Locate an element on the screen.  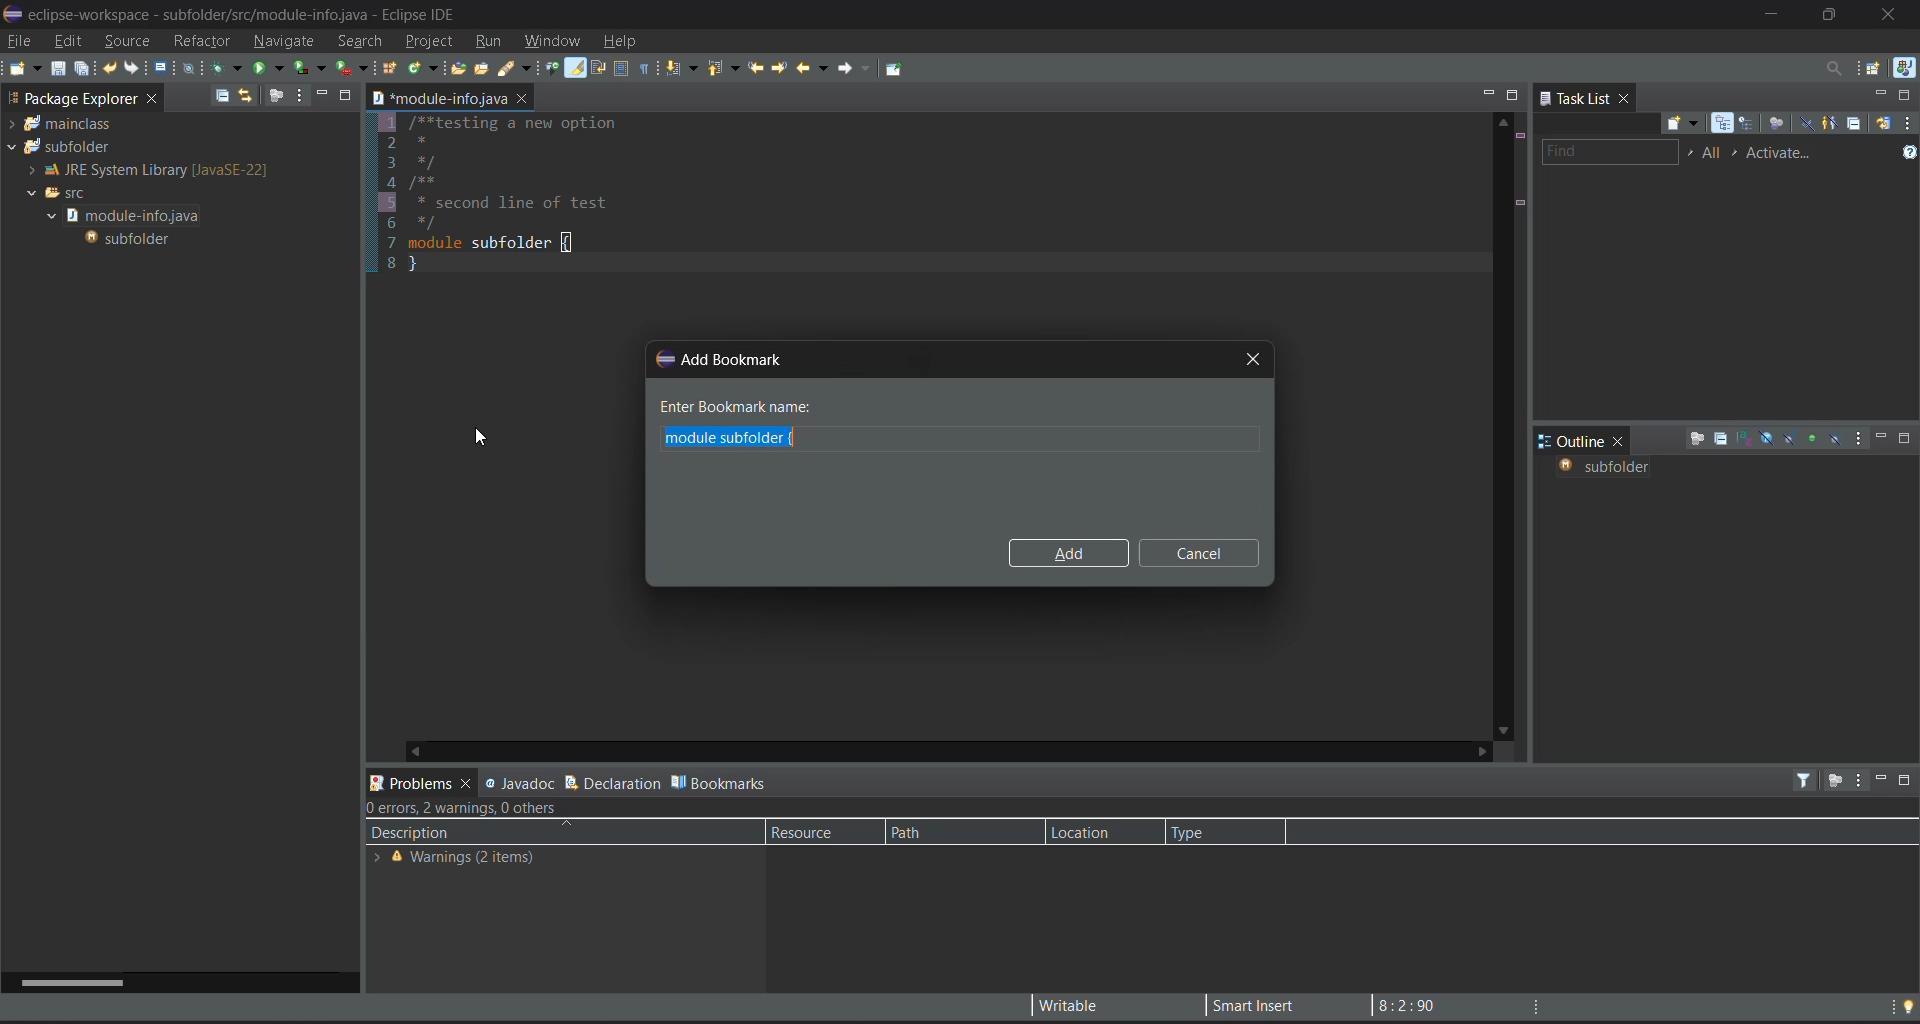
close is located at coordinates (150, 101).